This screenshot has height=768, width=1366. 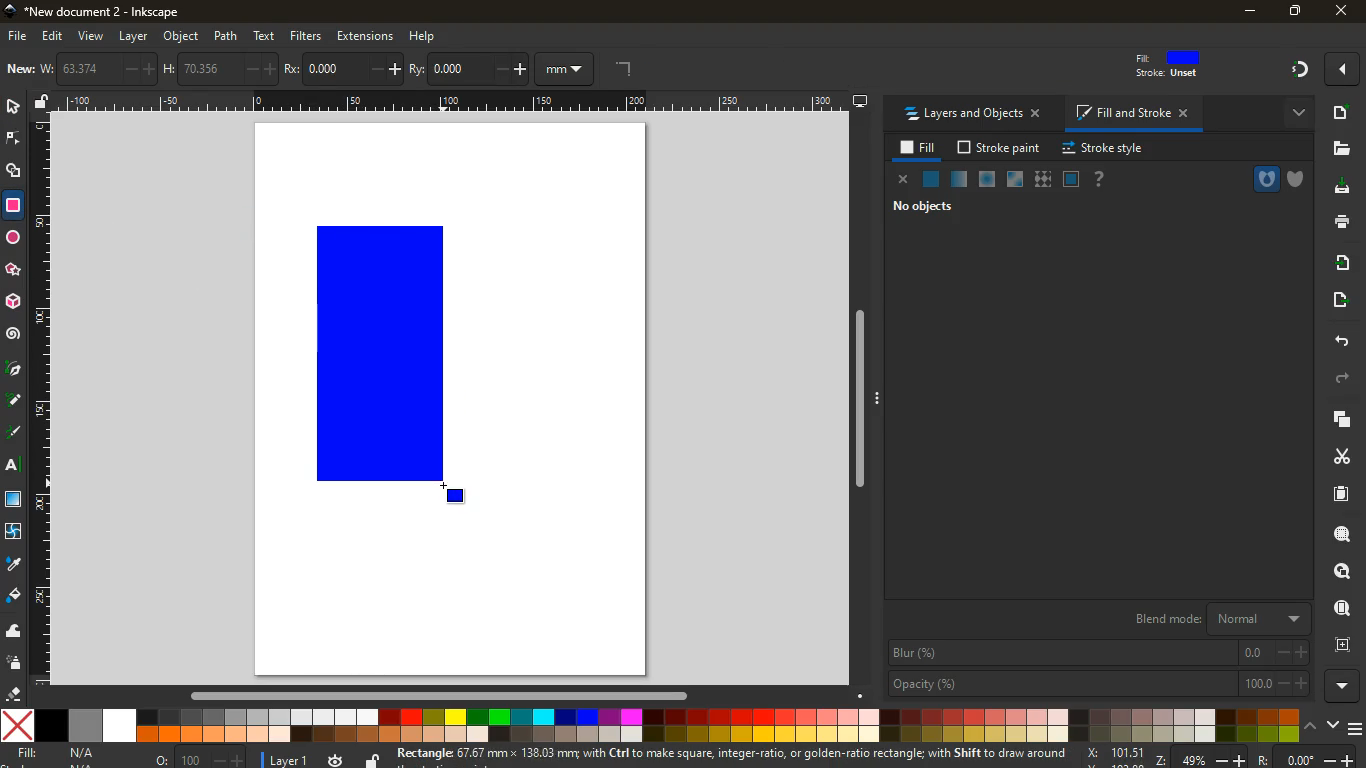 I want to click on fill, so click(x=64, y=754).